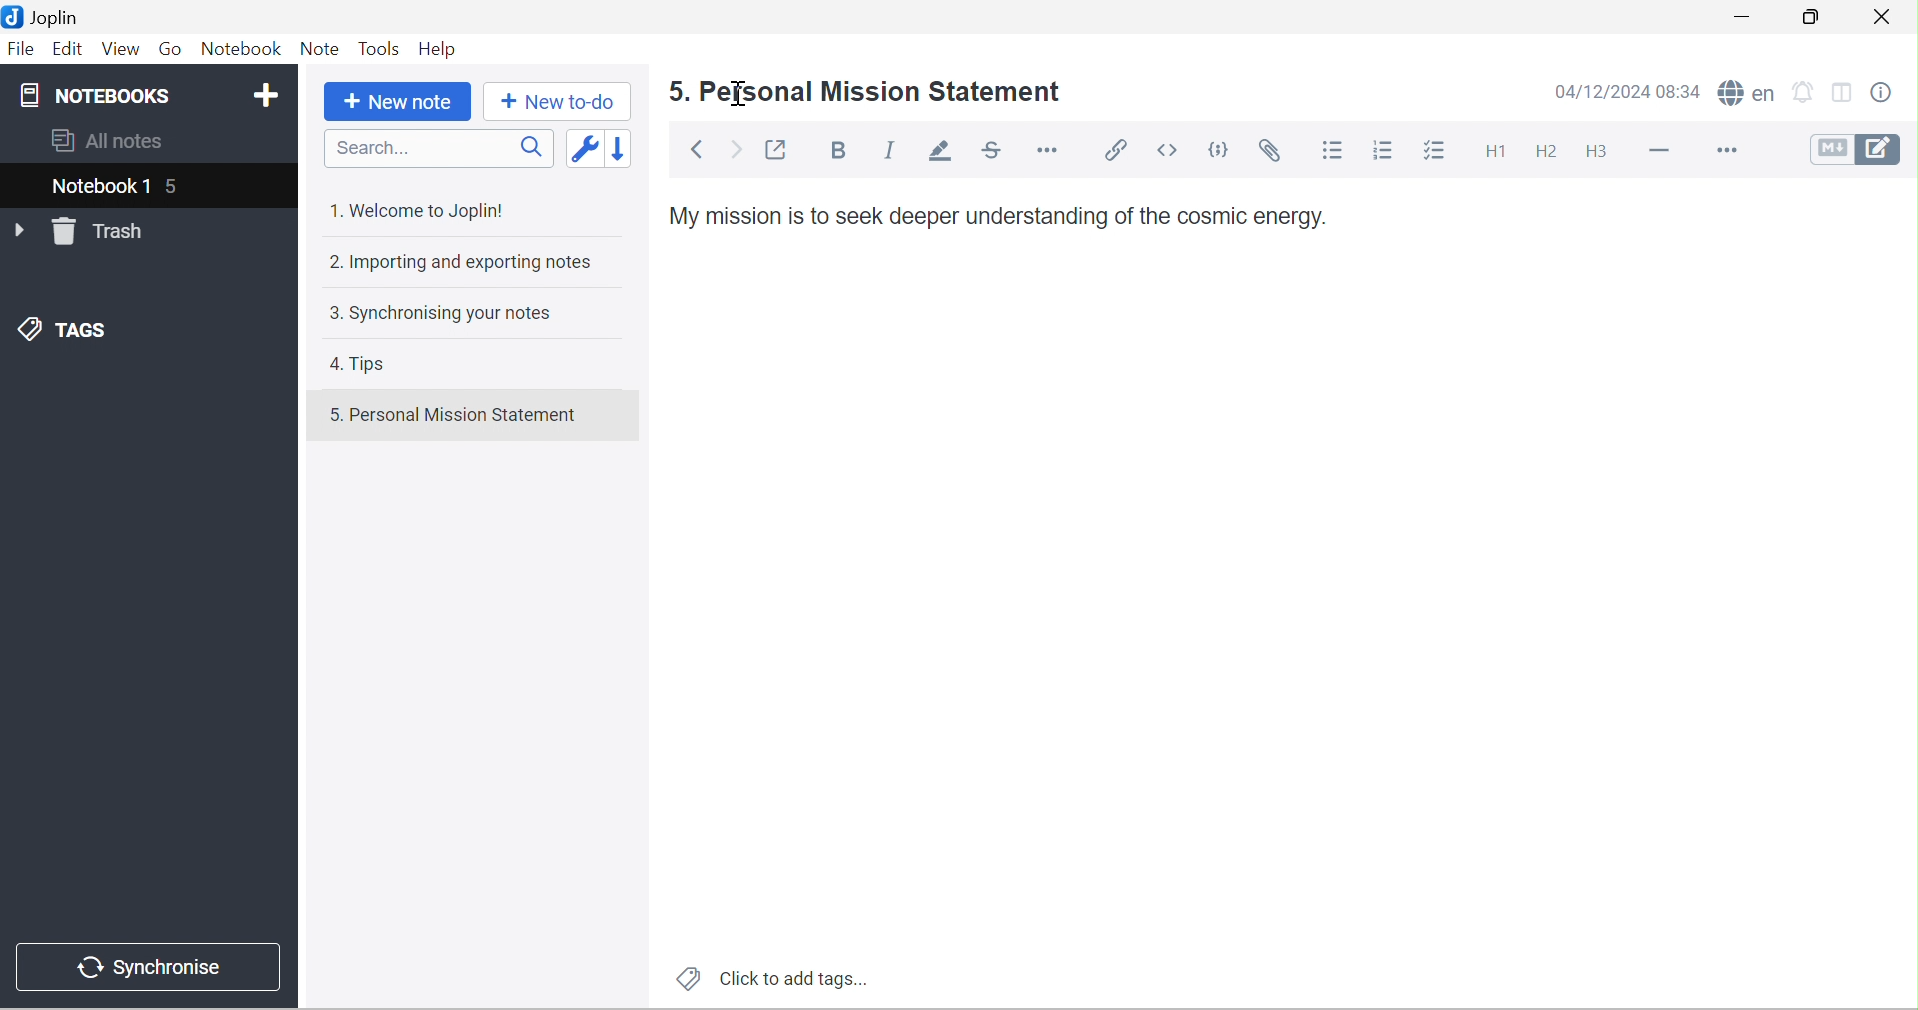 Image resolution: width=1918 pixels, height=1010 pixels. What do you see at coordinates (776, 149) in the screenshot?
I see `Toggle external editing` at bounding box center [776, 149].